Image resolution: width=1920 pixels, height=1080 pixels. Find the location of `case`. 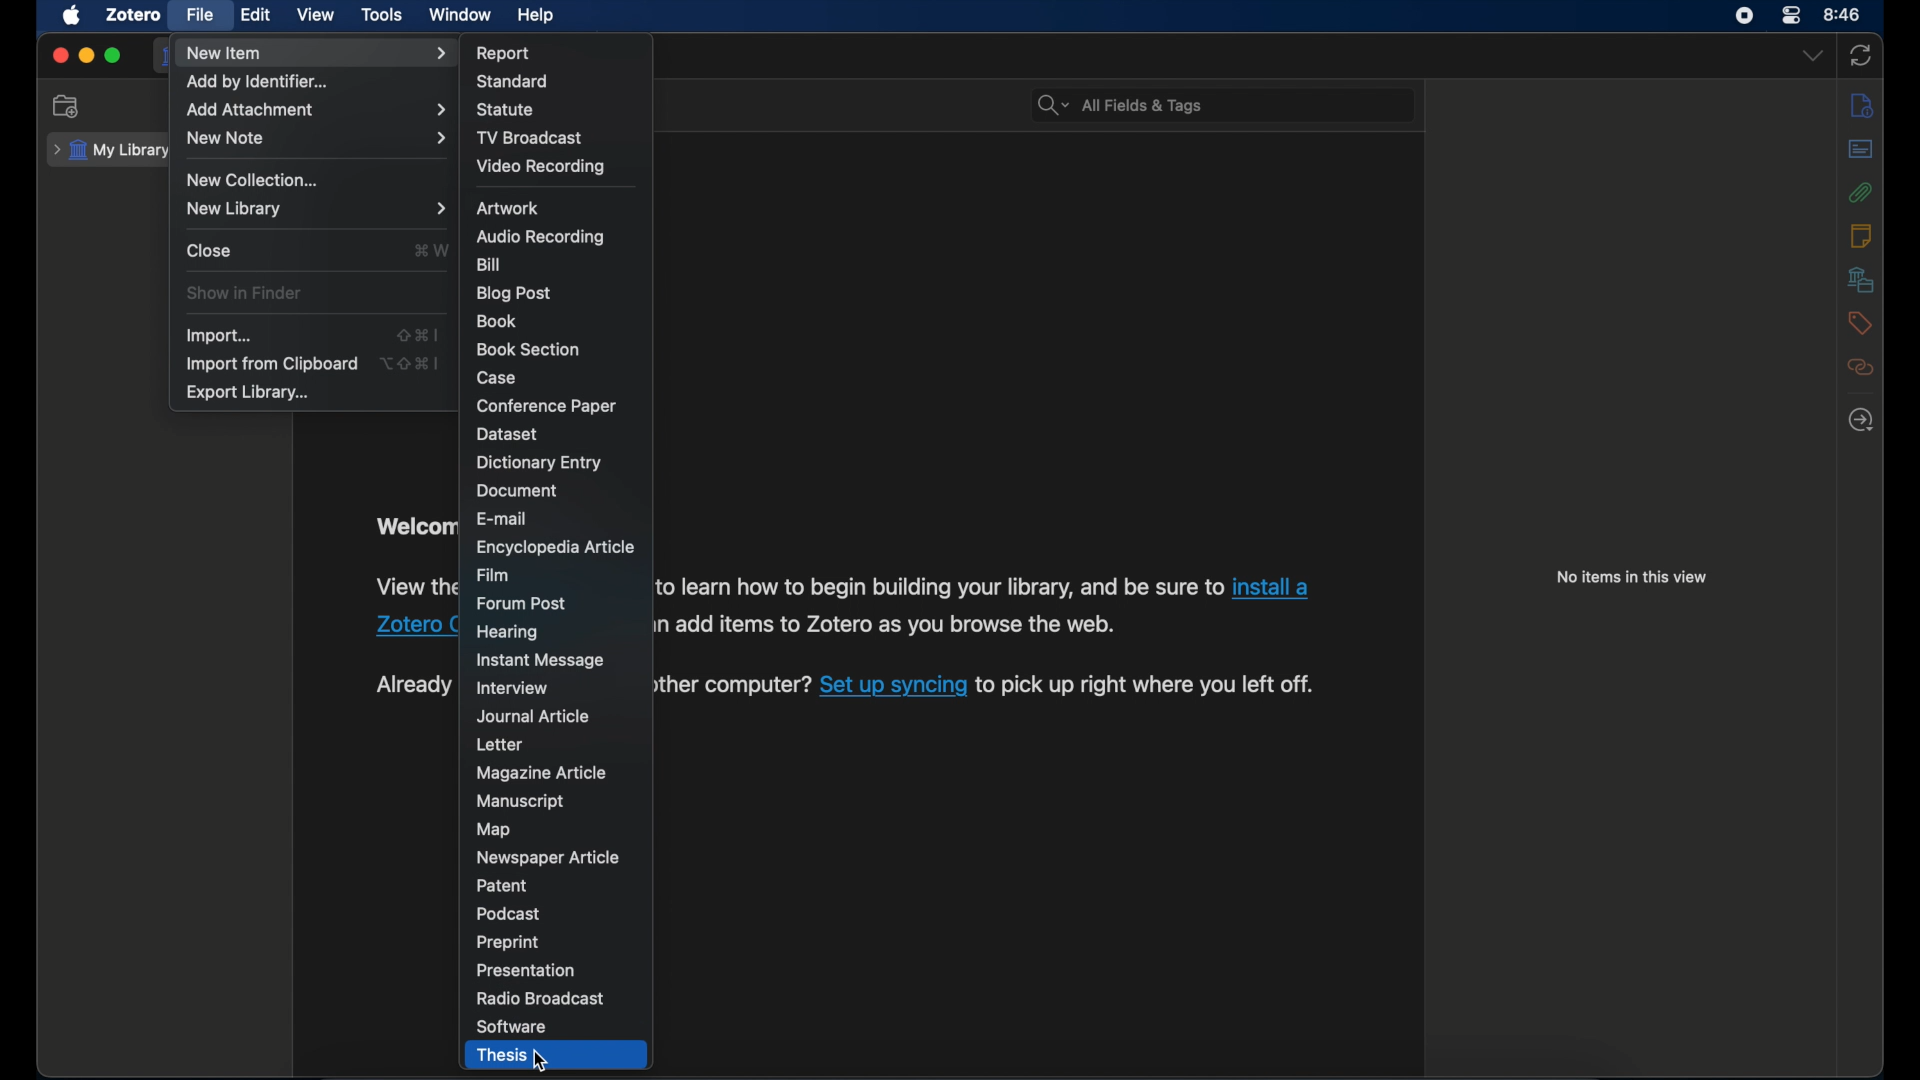

case is located at coordinates (496, 377).